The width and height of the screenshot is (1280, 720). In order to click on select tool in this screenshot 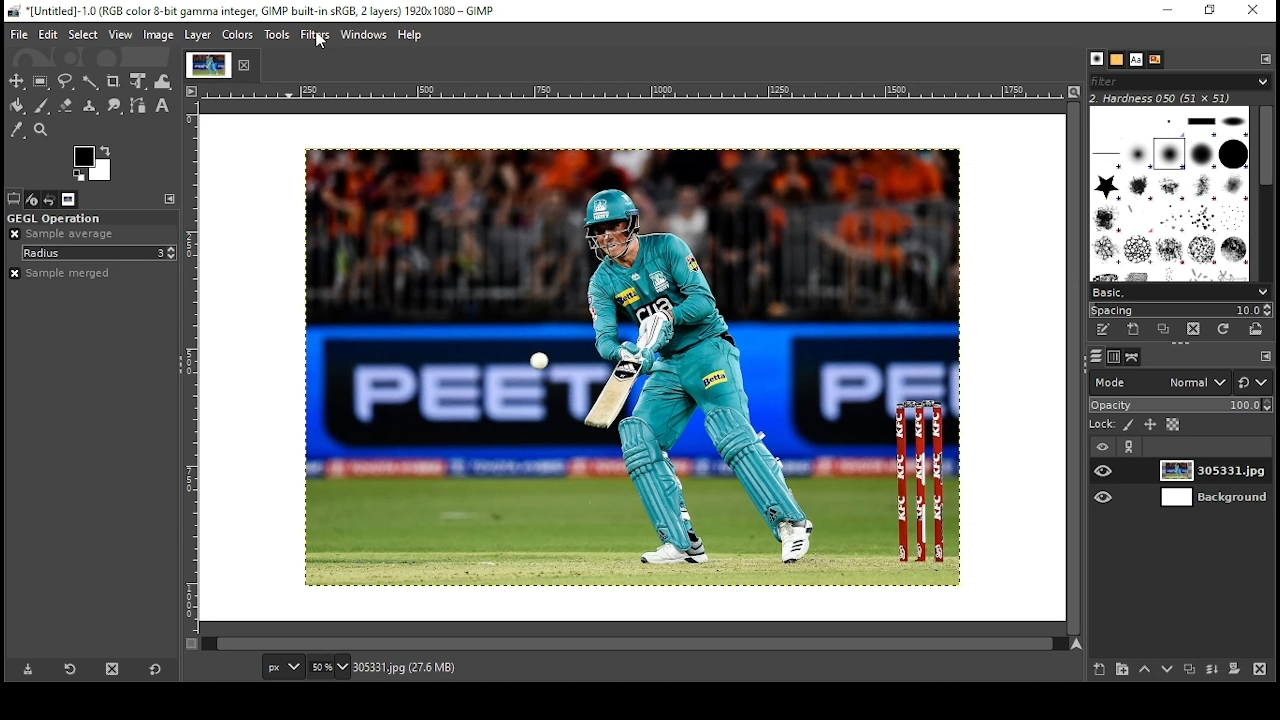, I will do `click(17, 81)`.